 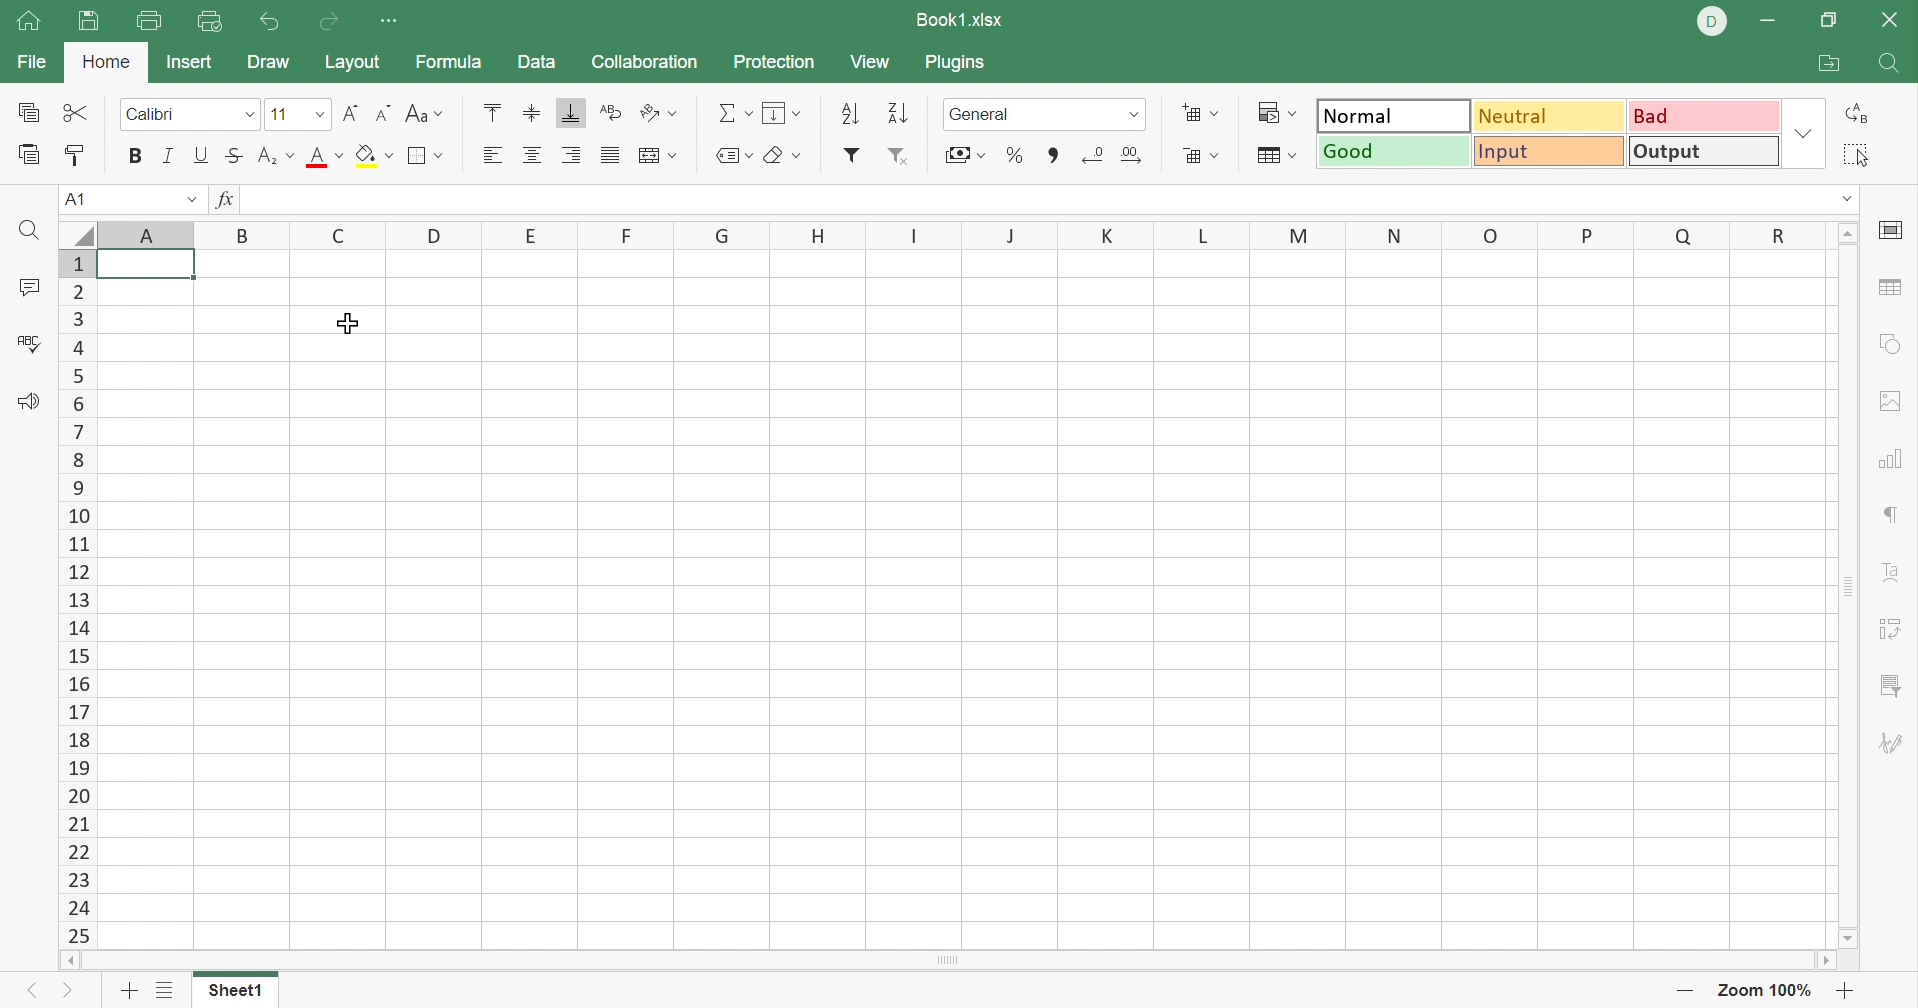 I want to click on Drop Down, so click(x=250, y=114).